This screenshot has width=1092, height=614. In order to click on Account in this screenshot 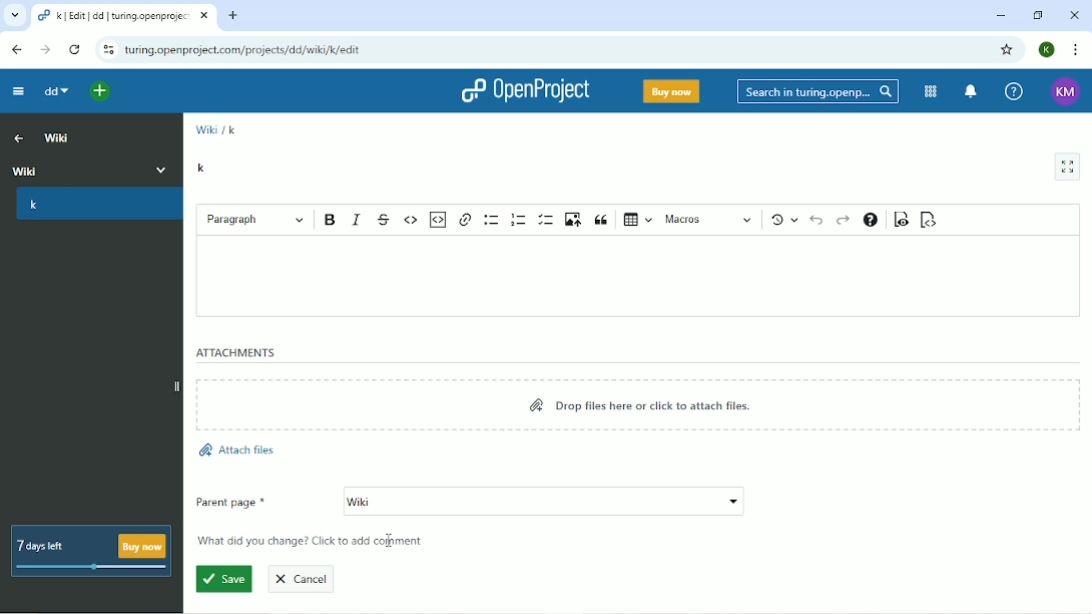, I will do `click(1063, 90)`.